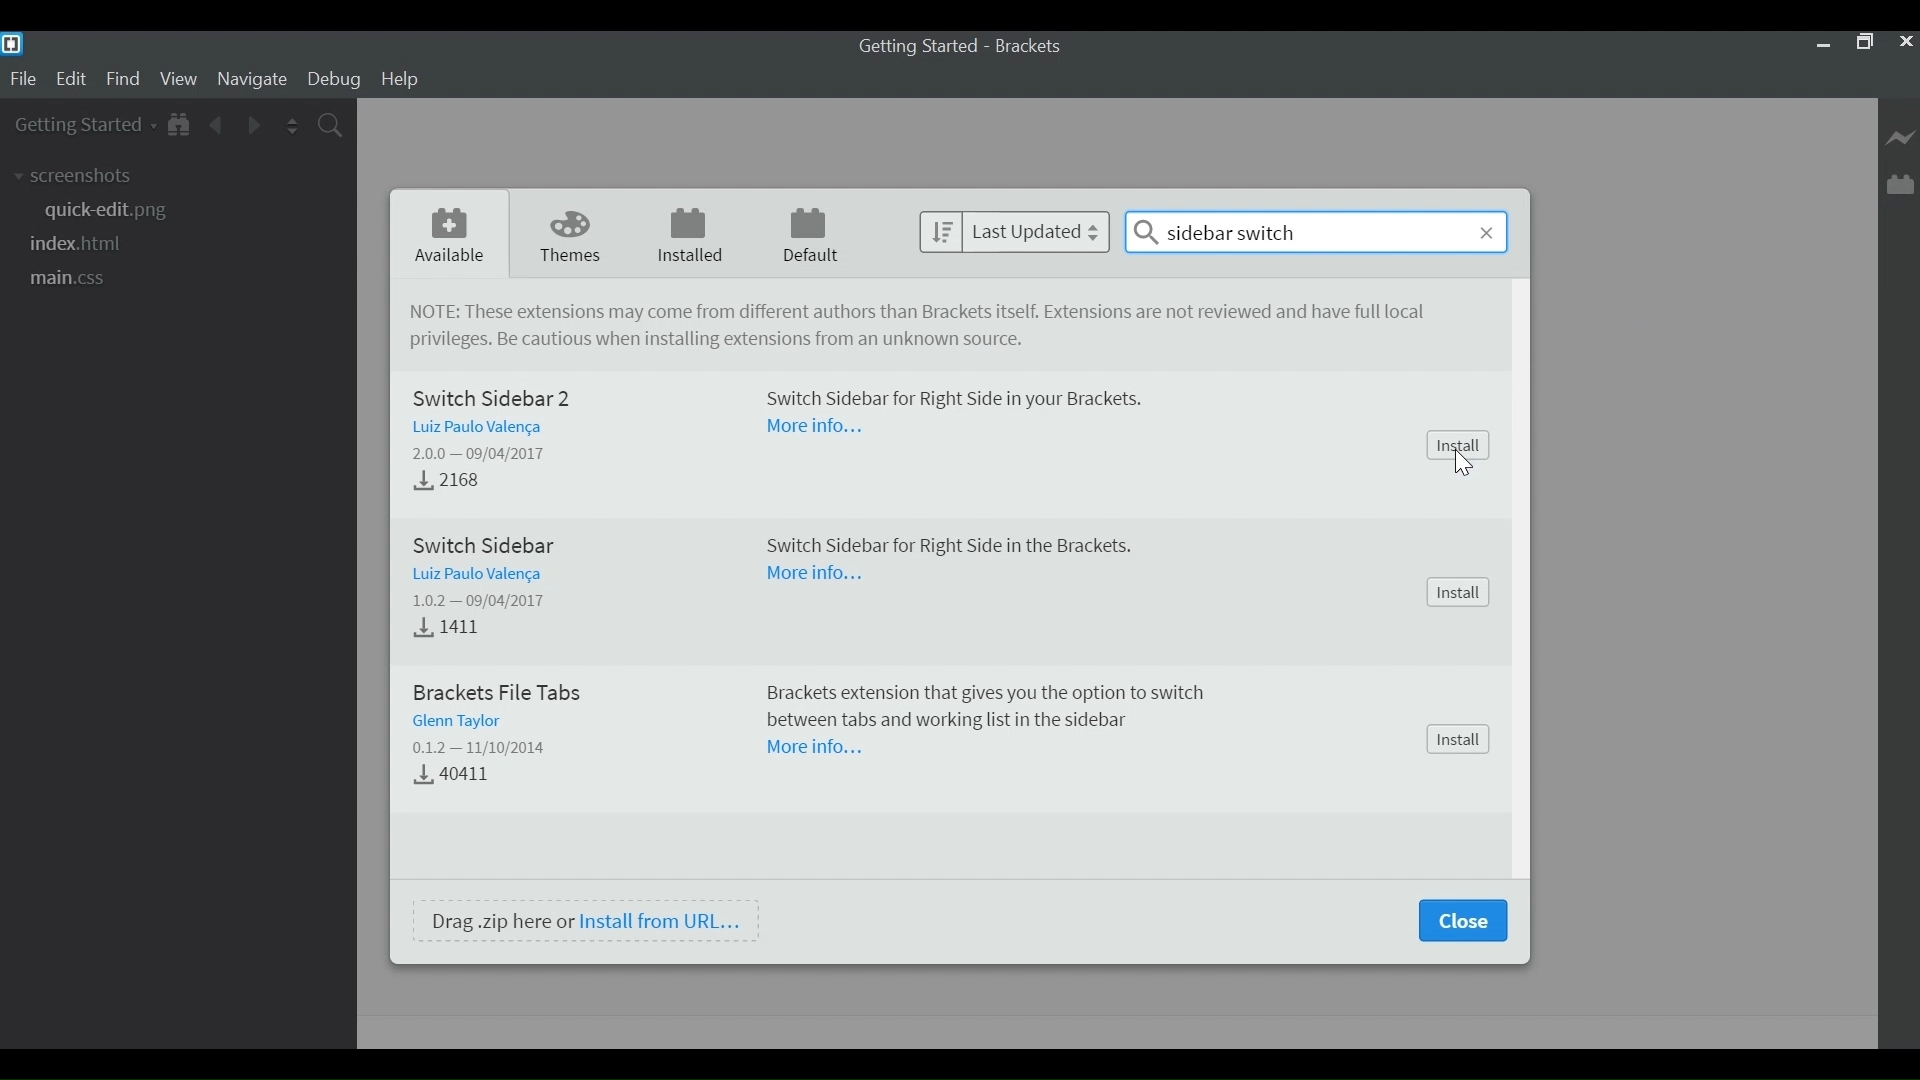  I want to click on Find in Files, so click(332, 126).